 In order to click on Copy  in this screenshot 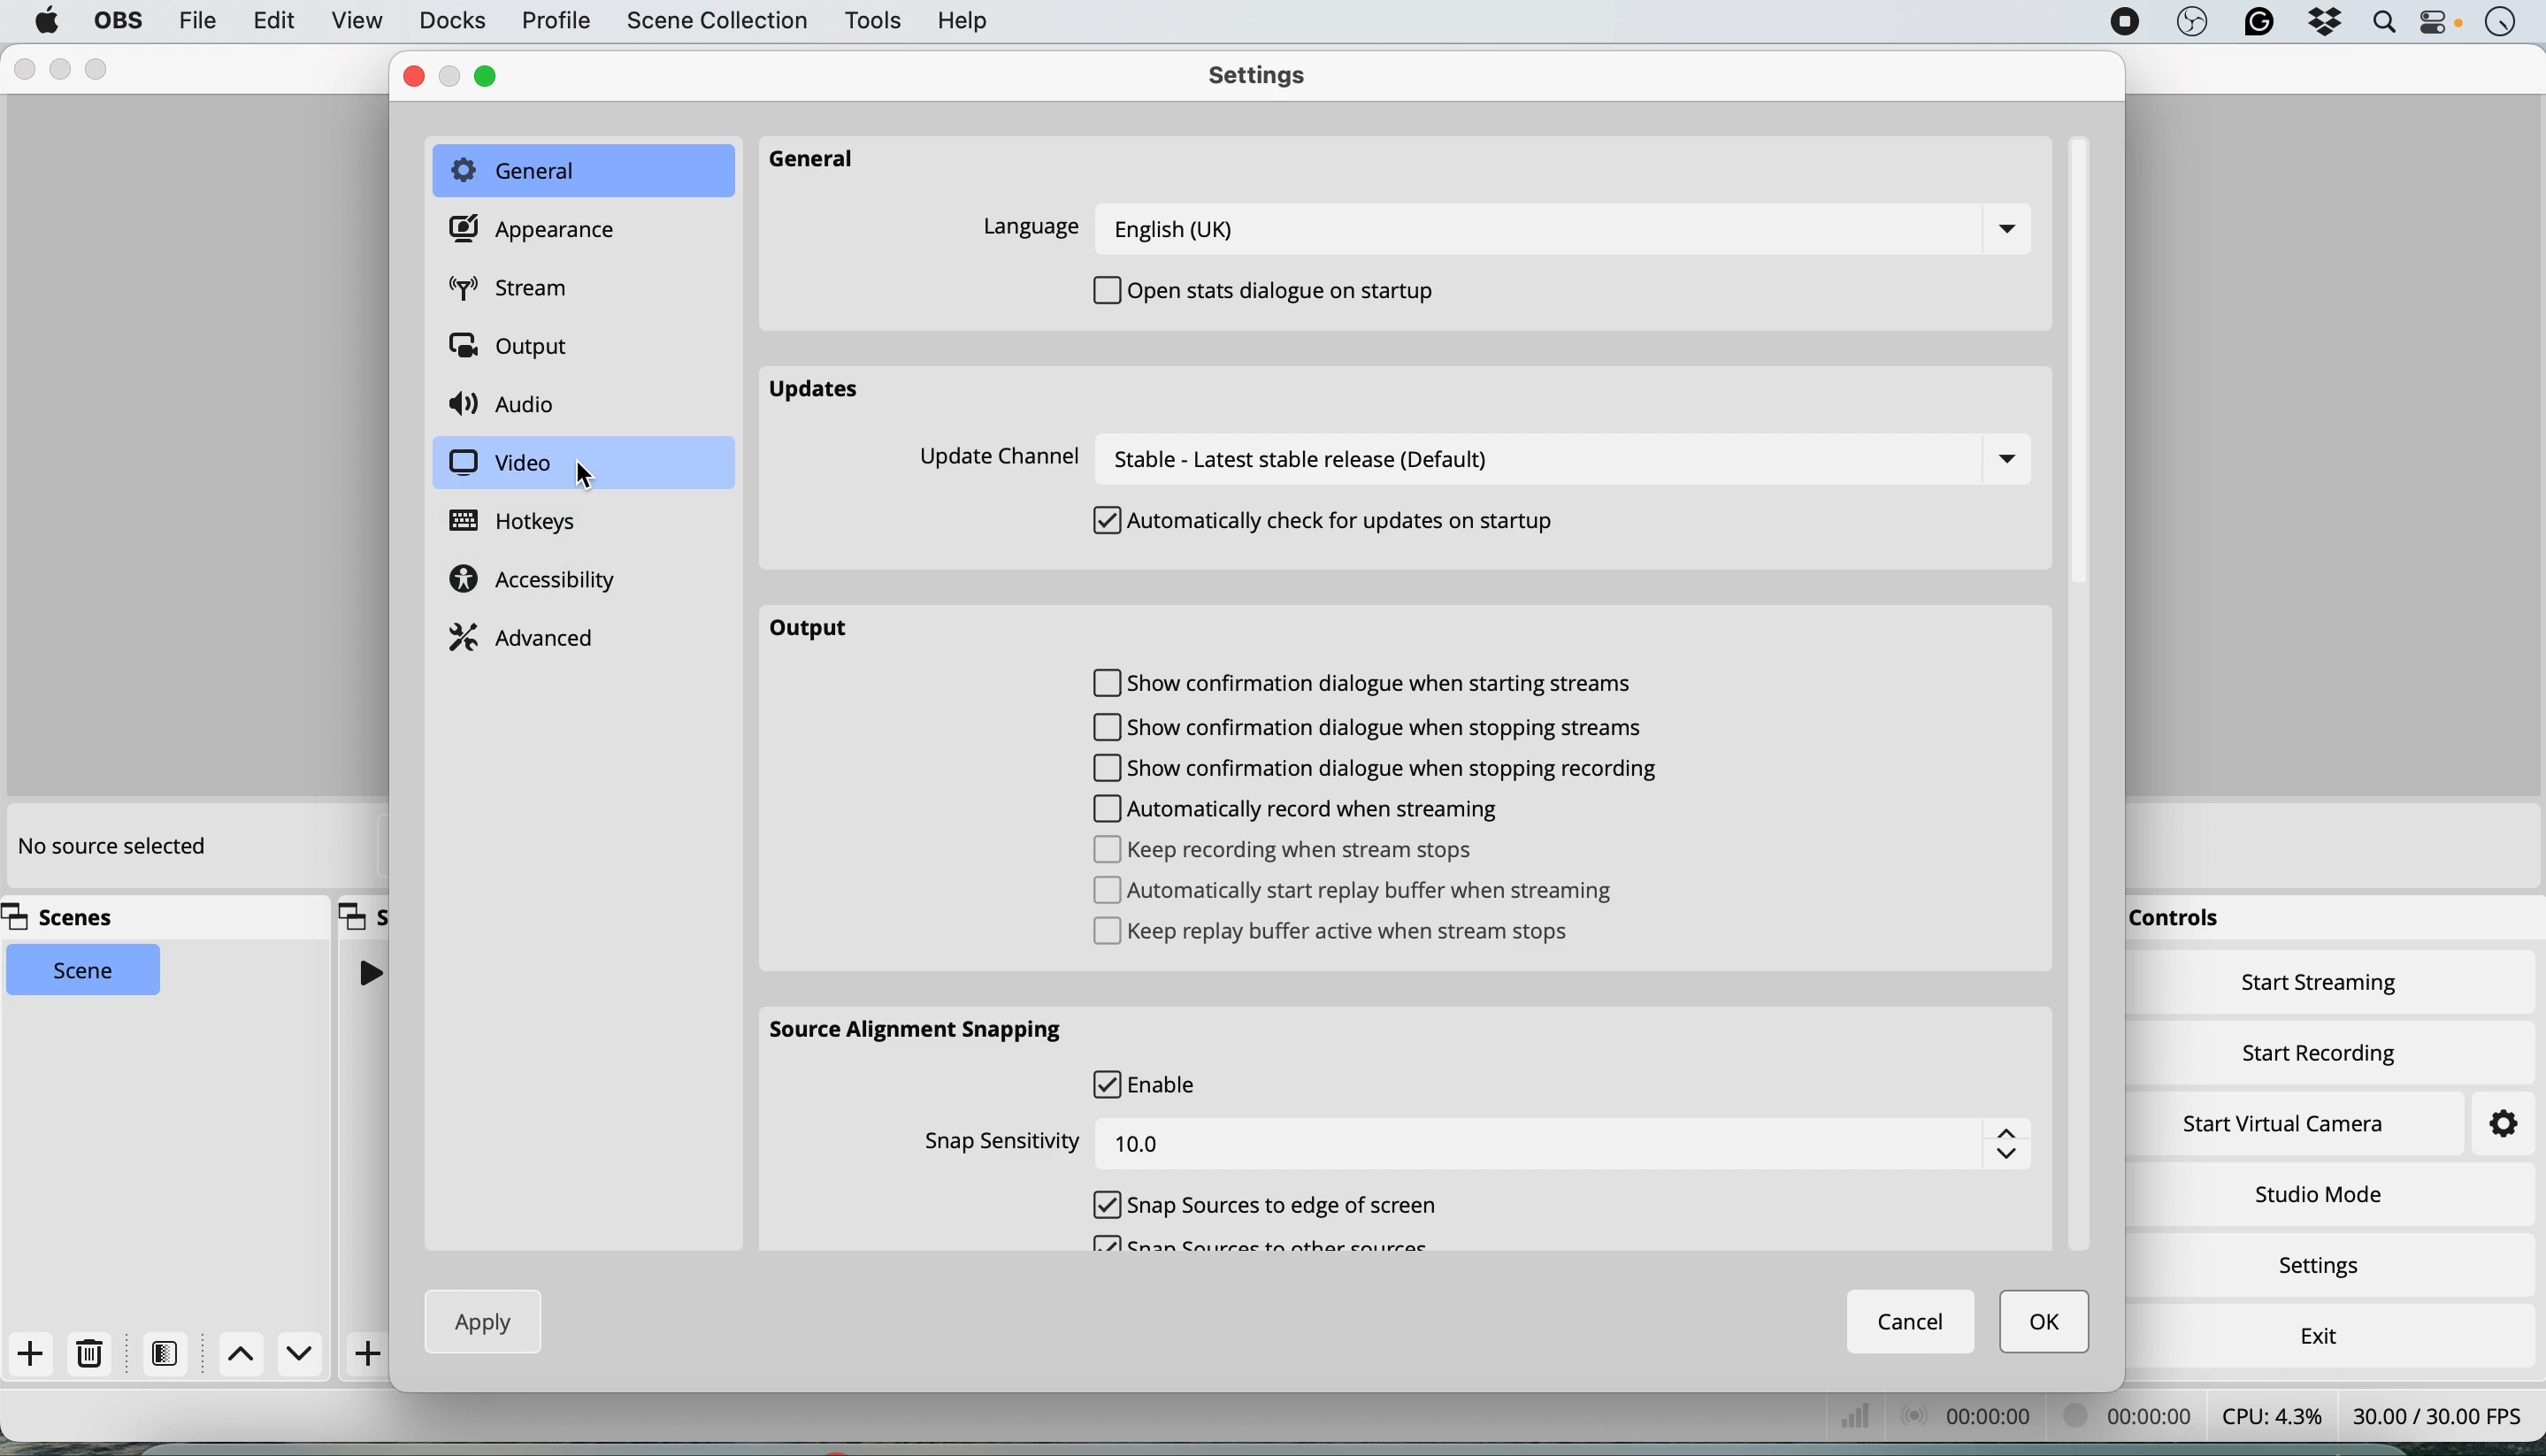, I will do `click(364, 914)`.